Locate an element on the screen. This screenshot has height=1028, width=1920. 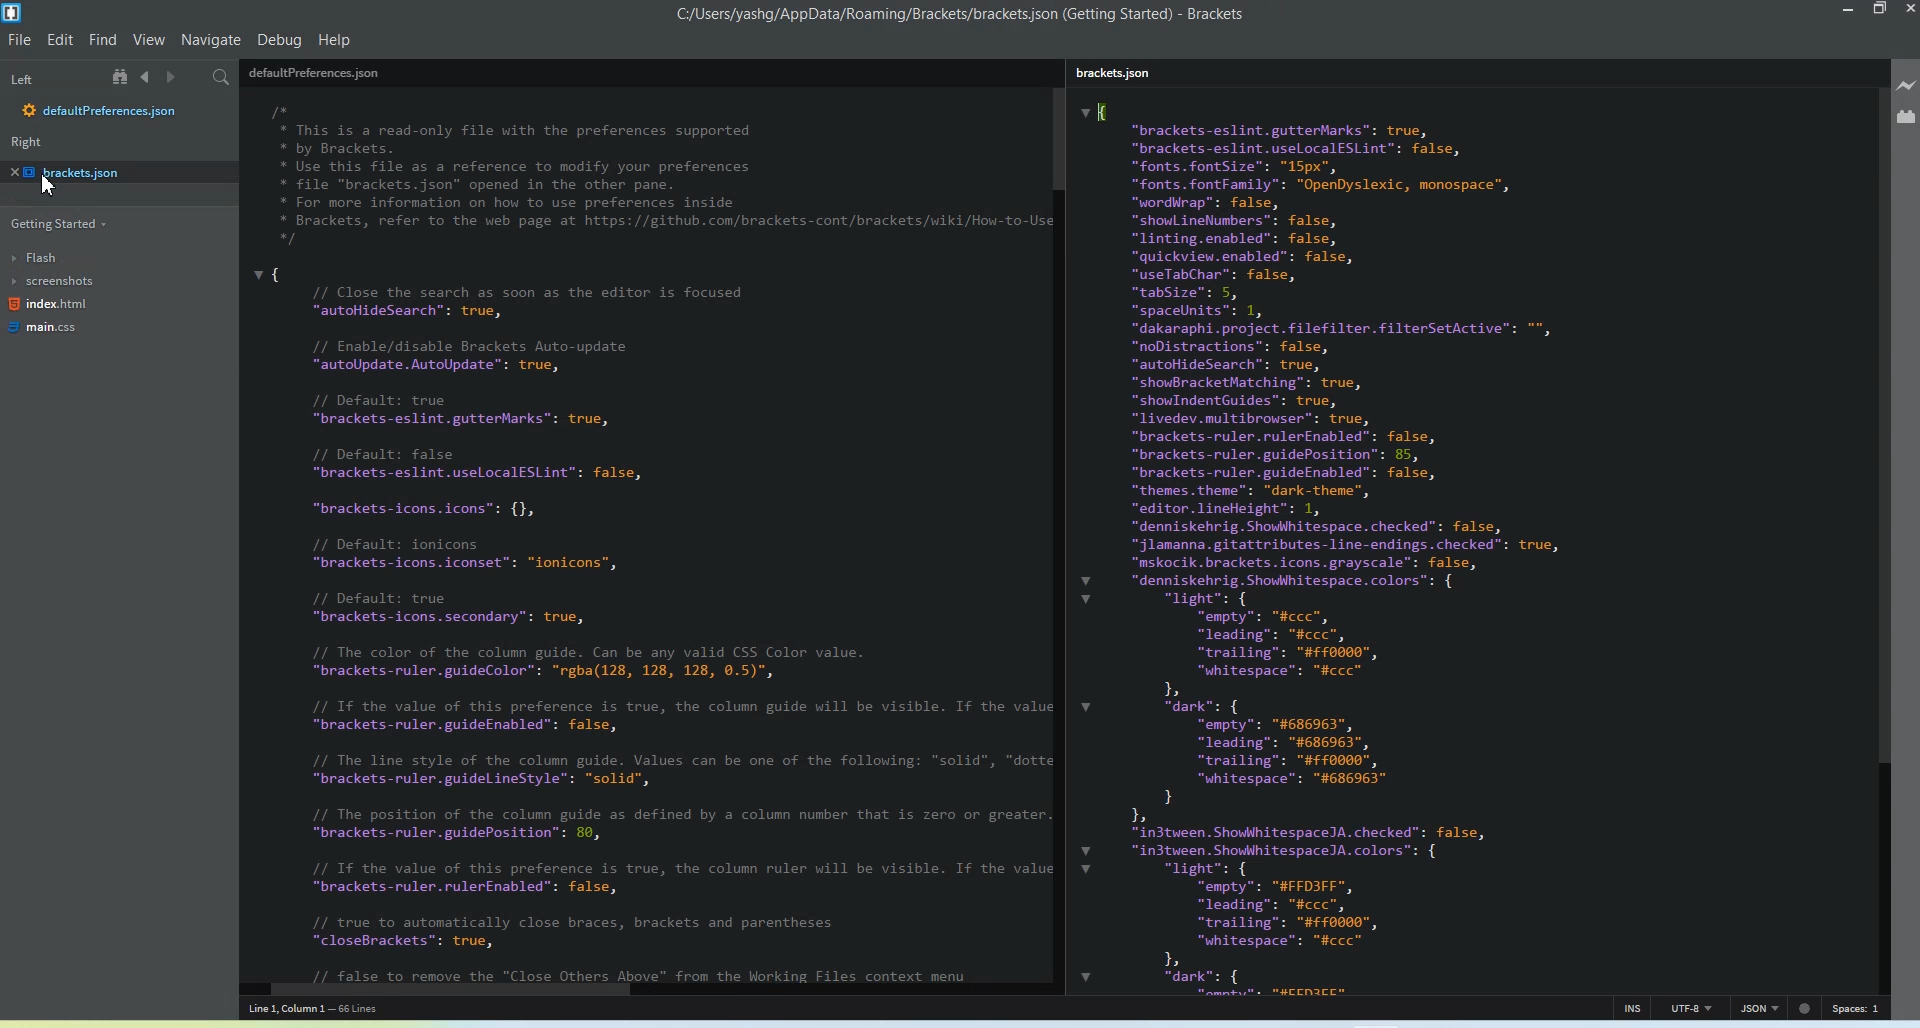
I
"brackets-eslint.gutterMarks”: true,
"brackets-eslint.uselocalESLint": false,
"fonts. fontSize": "15px”,
"fonts. fontFamily": "OpenDyslexic, monospace”,
"wordWrap™: false,
"shoul ineNumbers”: false,
"linting.enabled”: false,
"quickview.enabled”: false,
"useTabChar": false,
"tabSize": 5,
"spaceUnits™: 1,
"dakaraphi project. filefilter.filterSetActive™: ",
"noDistractions”: false,
autoHideSearch™: true,
"showBracketMatching”: true,
"showIndentGuides”: true,
"livedev.multibrowser”: true,
"brackets-ruler.rulerEnabled”: false,
"brackets-ruler.guidePosition”: 85,
"brackets-ruler.guideEnabled”: false,
"themes. theme": “dark-theme",
“editor.lineHeight”: 1,
"denniskehrig.Showhitespace. checked”: false,
"jlamanna.gitattributes-line-endings. checked": true,
"mskocik.brackets.icons.grayscale”: false,
"denniskehrig. Showhitespace. colors”: {
"light": {
empty”: "#ccc”,
leading”: “#ccc”,
“trailing”: "#ff0000",
“whitespace”: "#ccc”
1
"dark": {
empty”: "#686963",
"leading": "#686963",
"trailing": "#ff0000",
“whitespace”: "#686963"
}
1,
"in3tween. ShowhlhitespaceJA. checked": false,
"in3tween. Showhlhi tespaceJA. colors”: {
"light": {
empty”: "#FFD3FF",
"leading": “#ccc”,
“trailing”: "#ff0000",
“whitespace”: "#ccc”
1
"dark": { is located at coordinates (1468, 546).